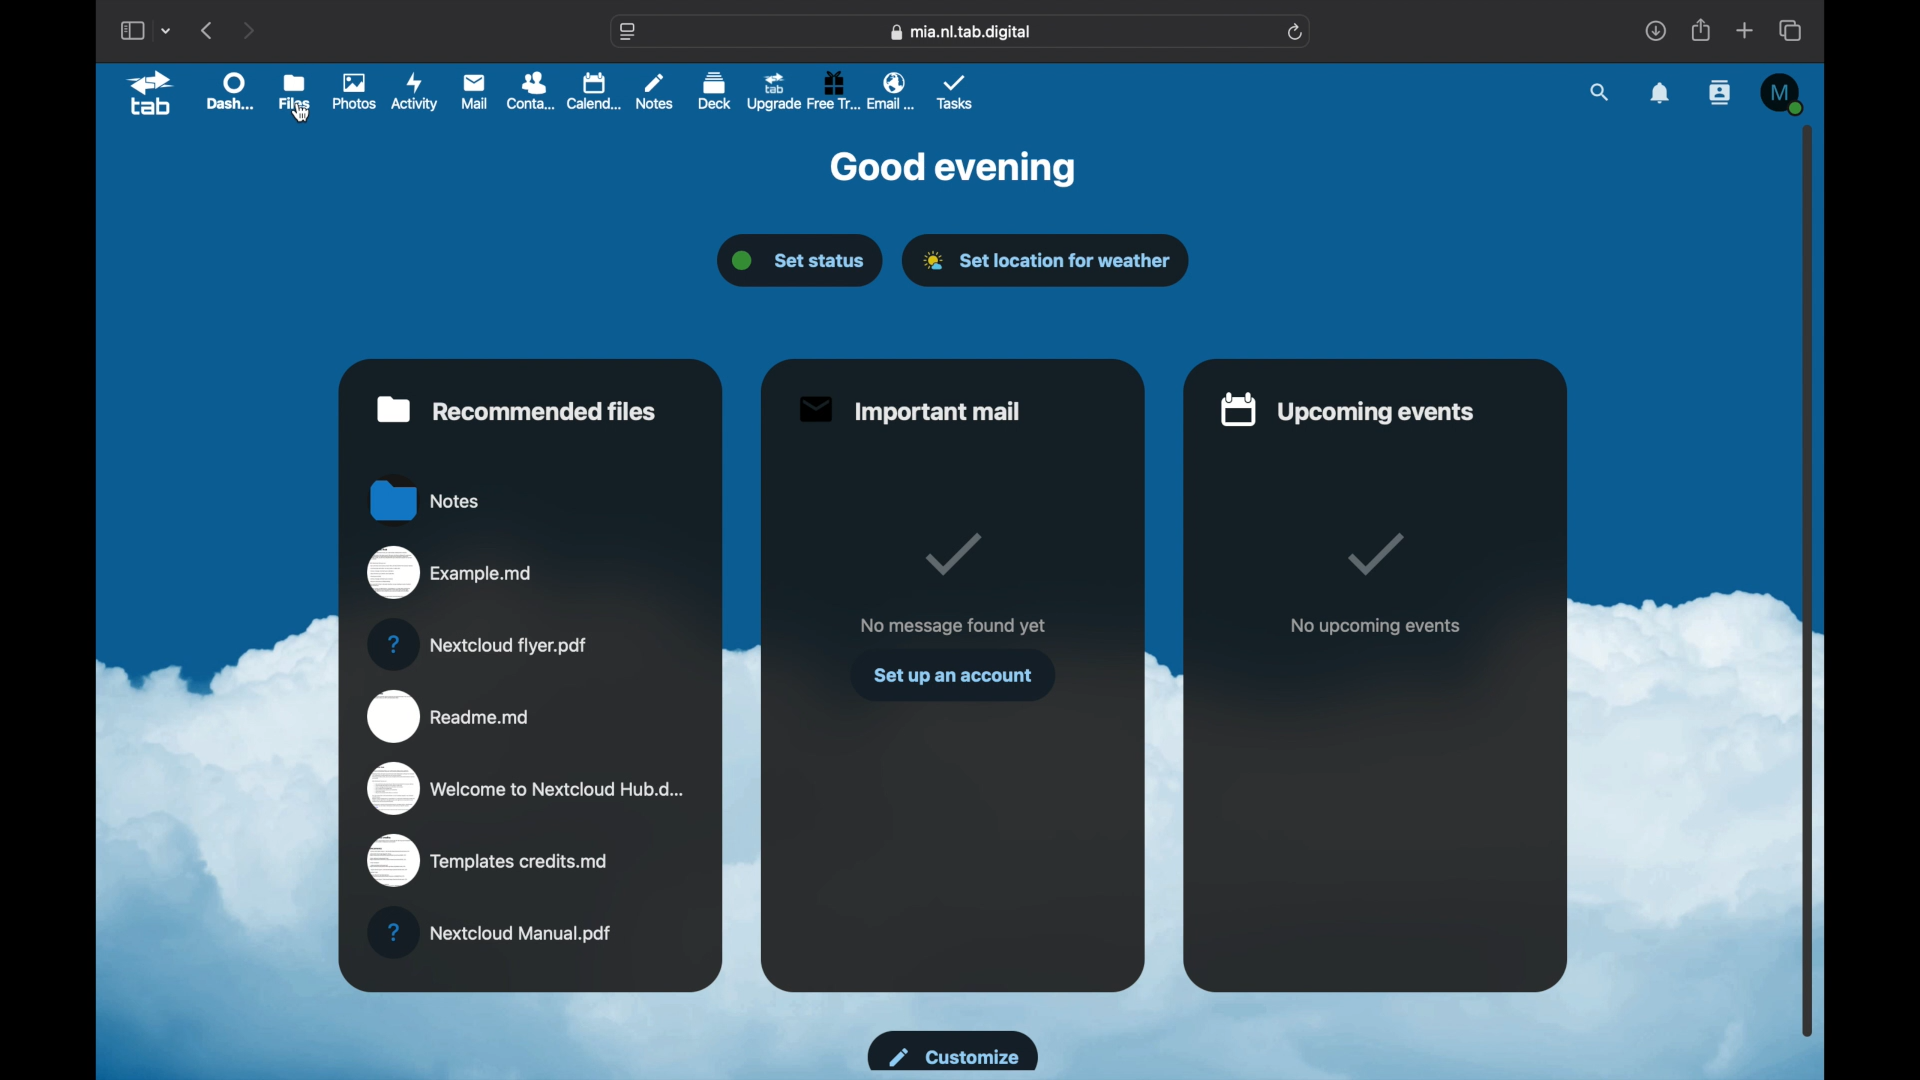  What do you see at coordinates (955, 553) in the screenshot?
I see `tick mark` at bounding box center [955, 553].